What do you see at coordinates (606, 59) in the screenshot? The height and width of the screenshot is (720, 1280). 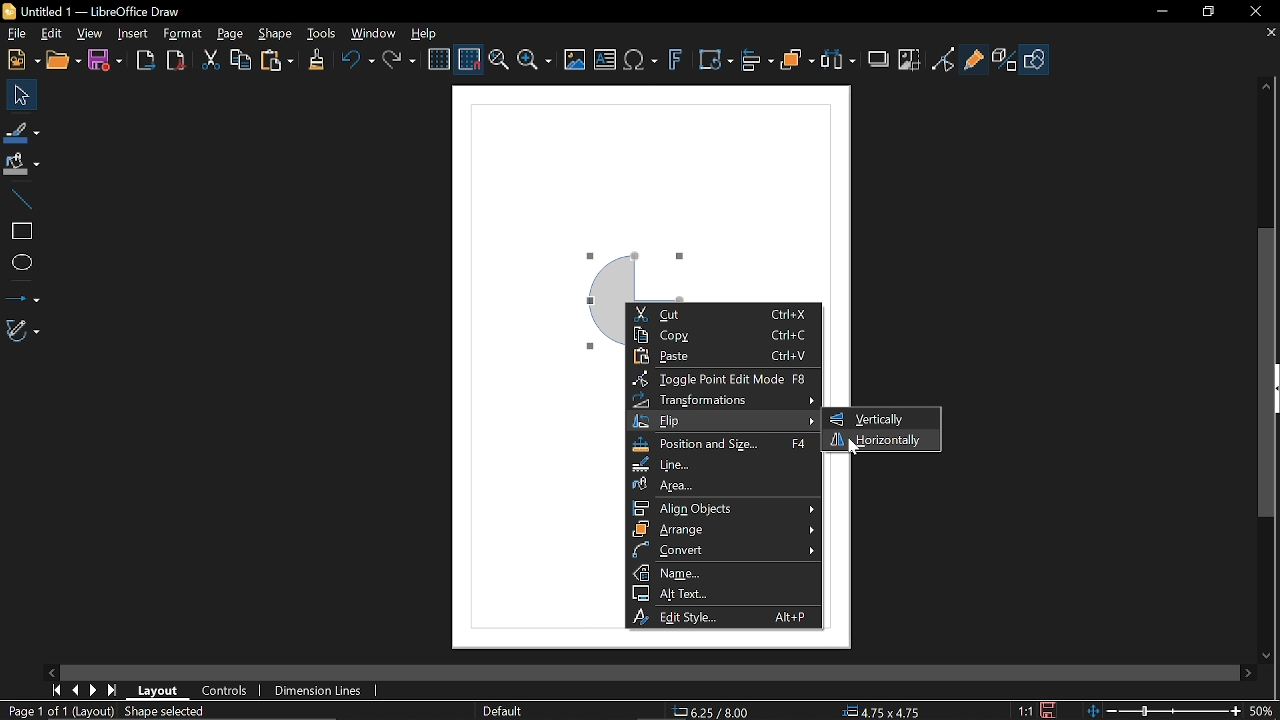 I see `insert text` at bounding box center [606, 59].